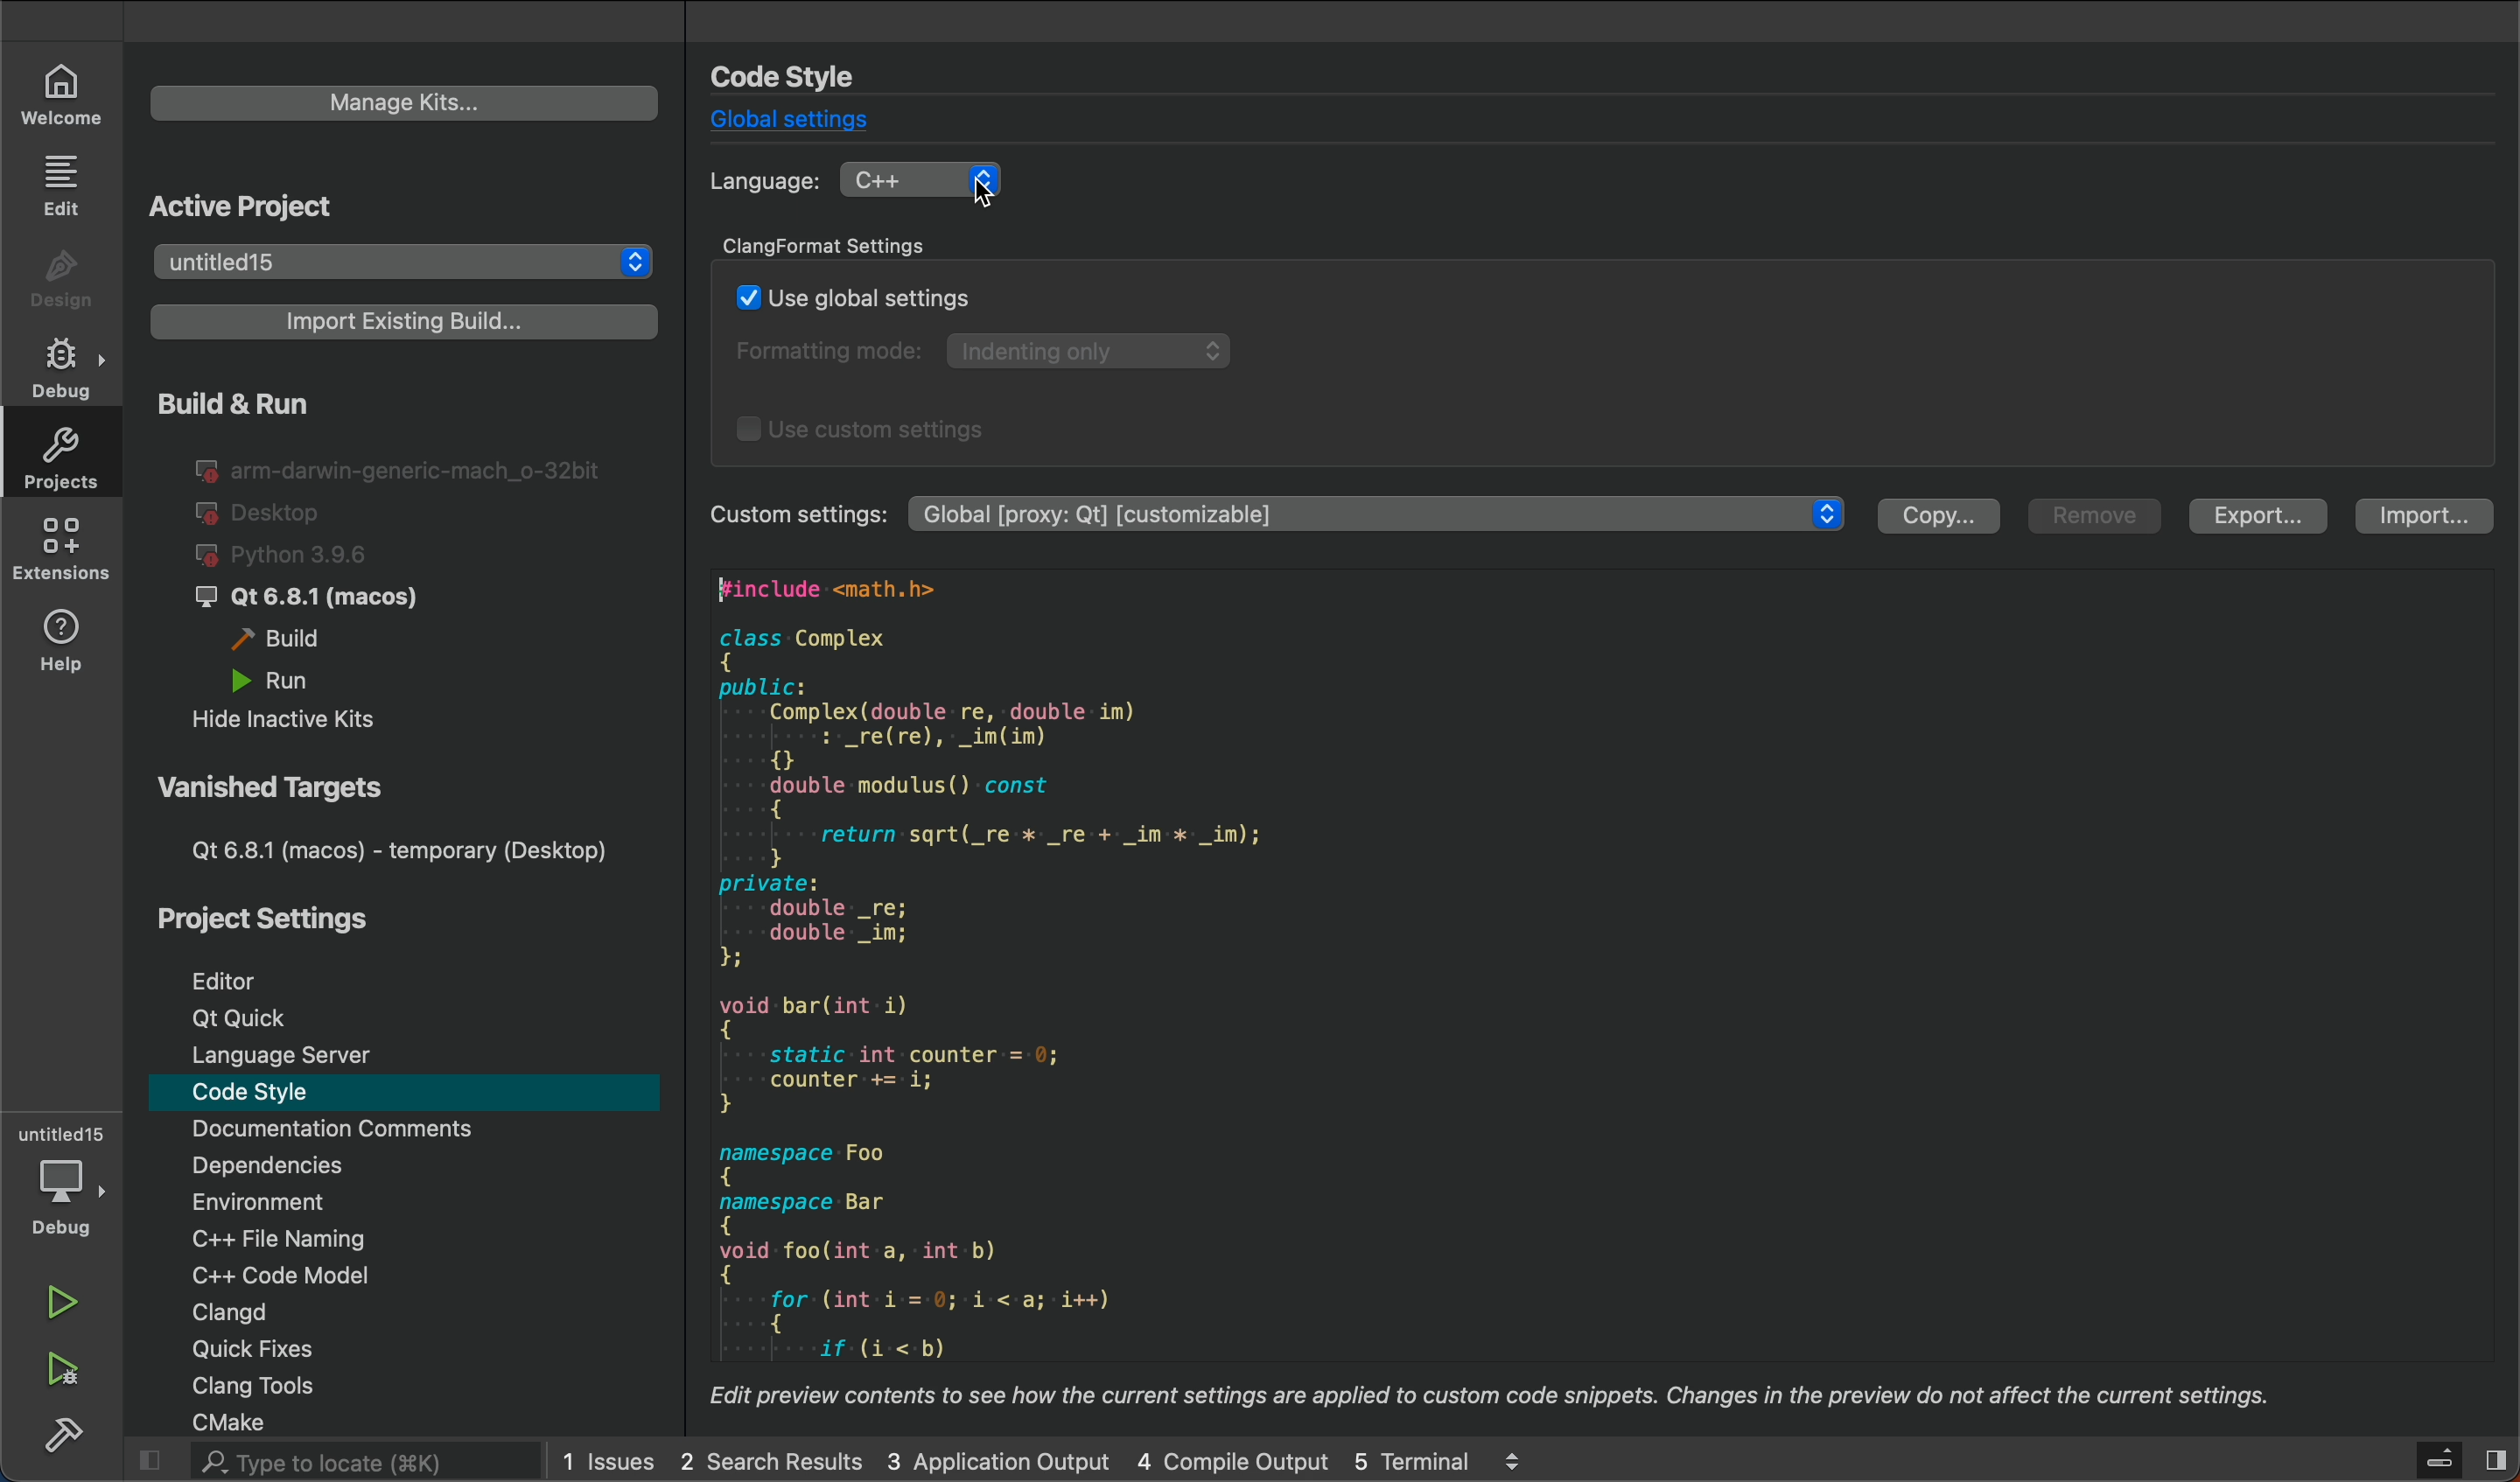 The image size is (2520, 1482). I want to click on clanged, so click(309, 1312).